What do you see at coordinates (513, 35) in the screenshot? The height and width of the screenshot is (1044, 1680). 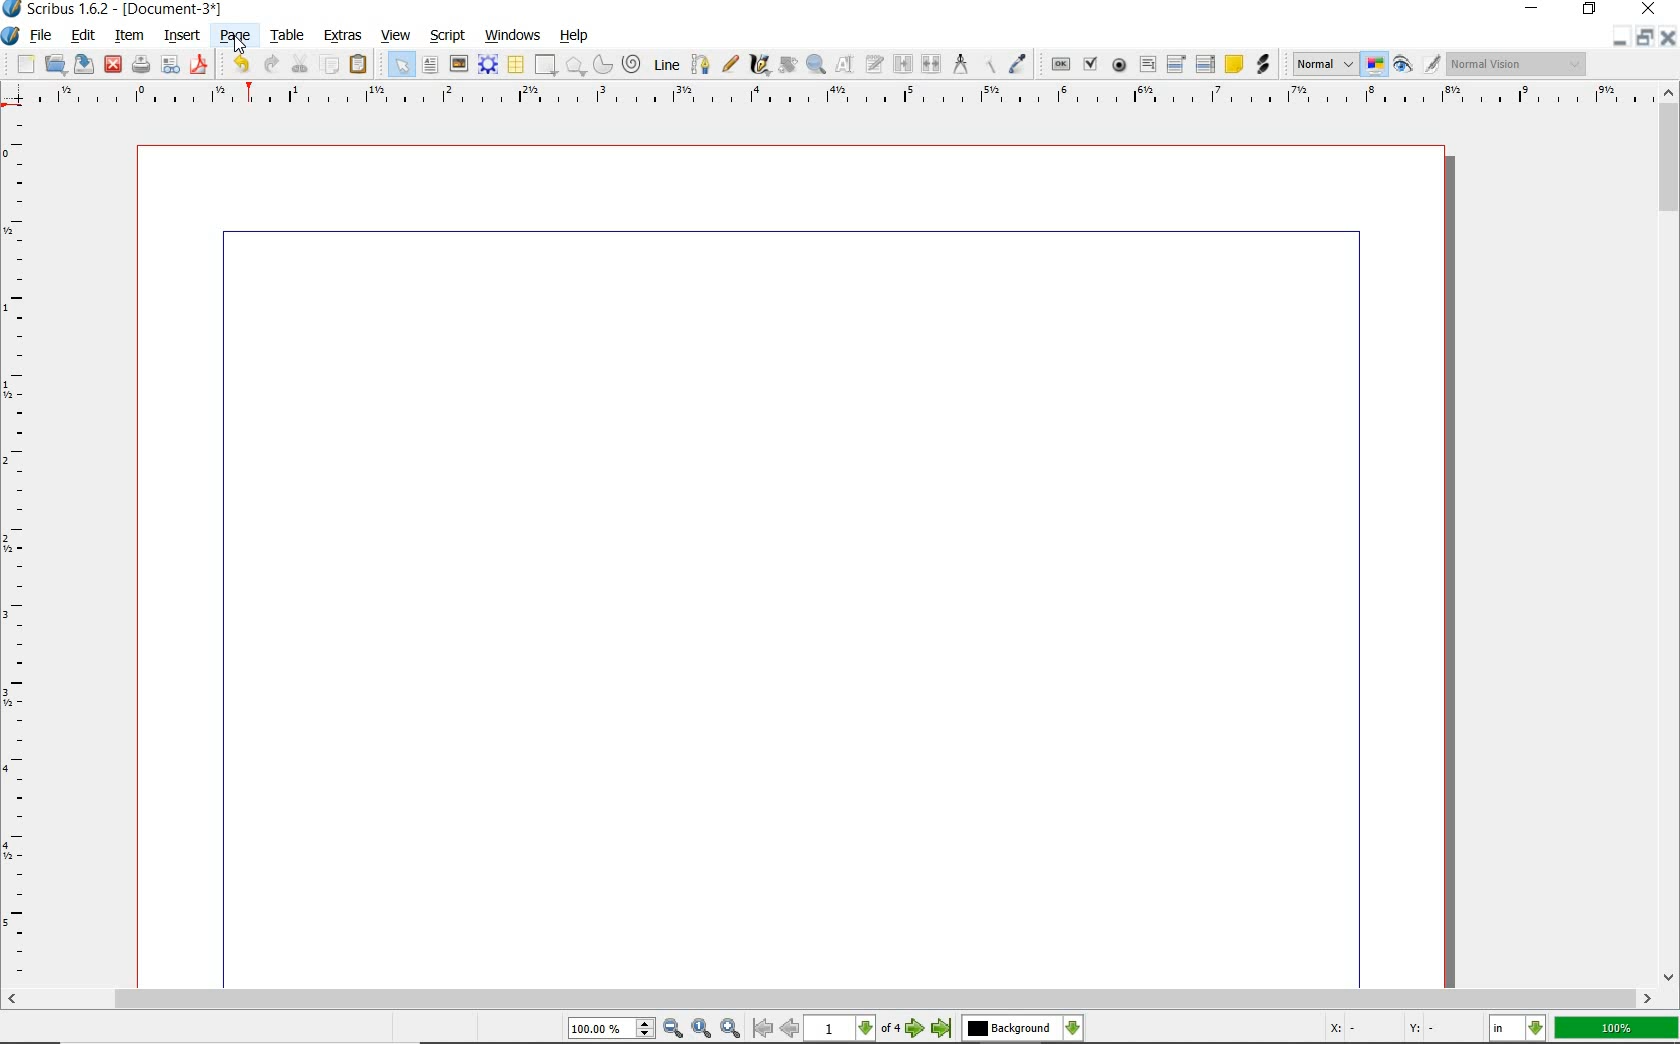 I see `windows` at bounding box center [513, 35].